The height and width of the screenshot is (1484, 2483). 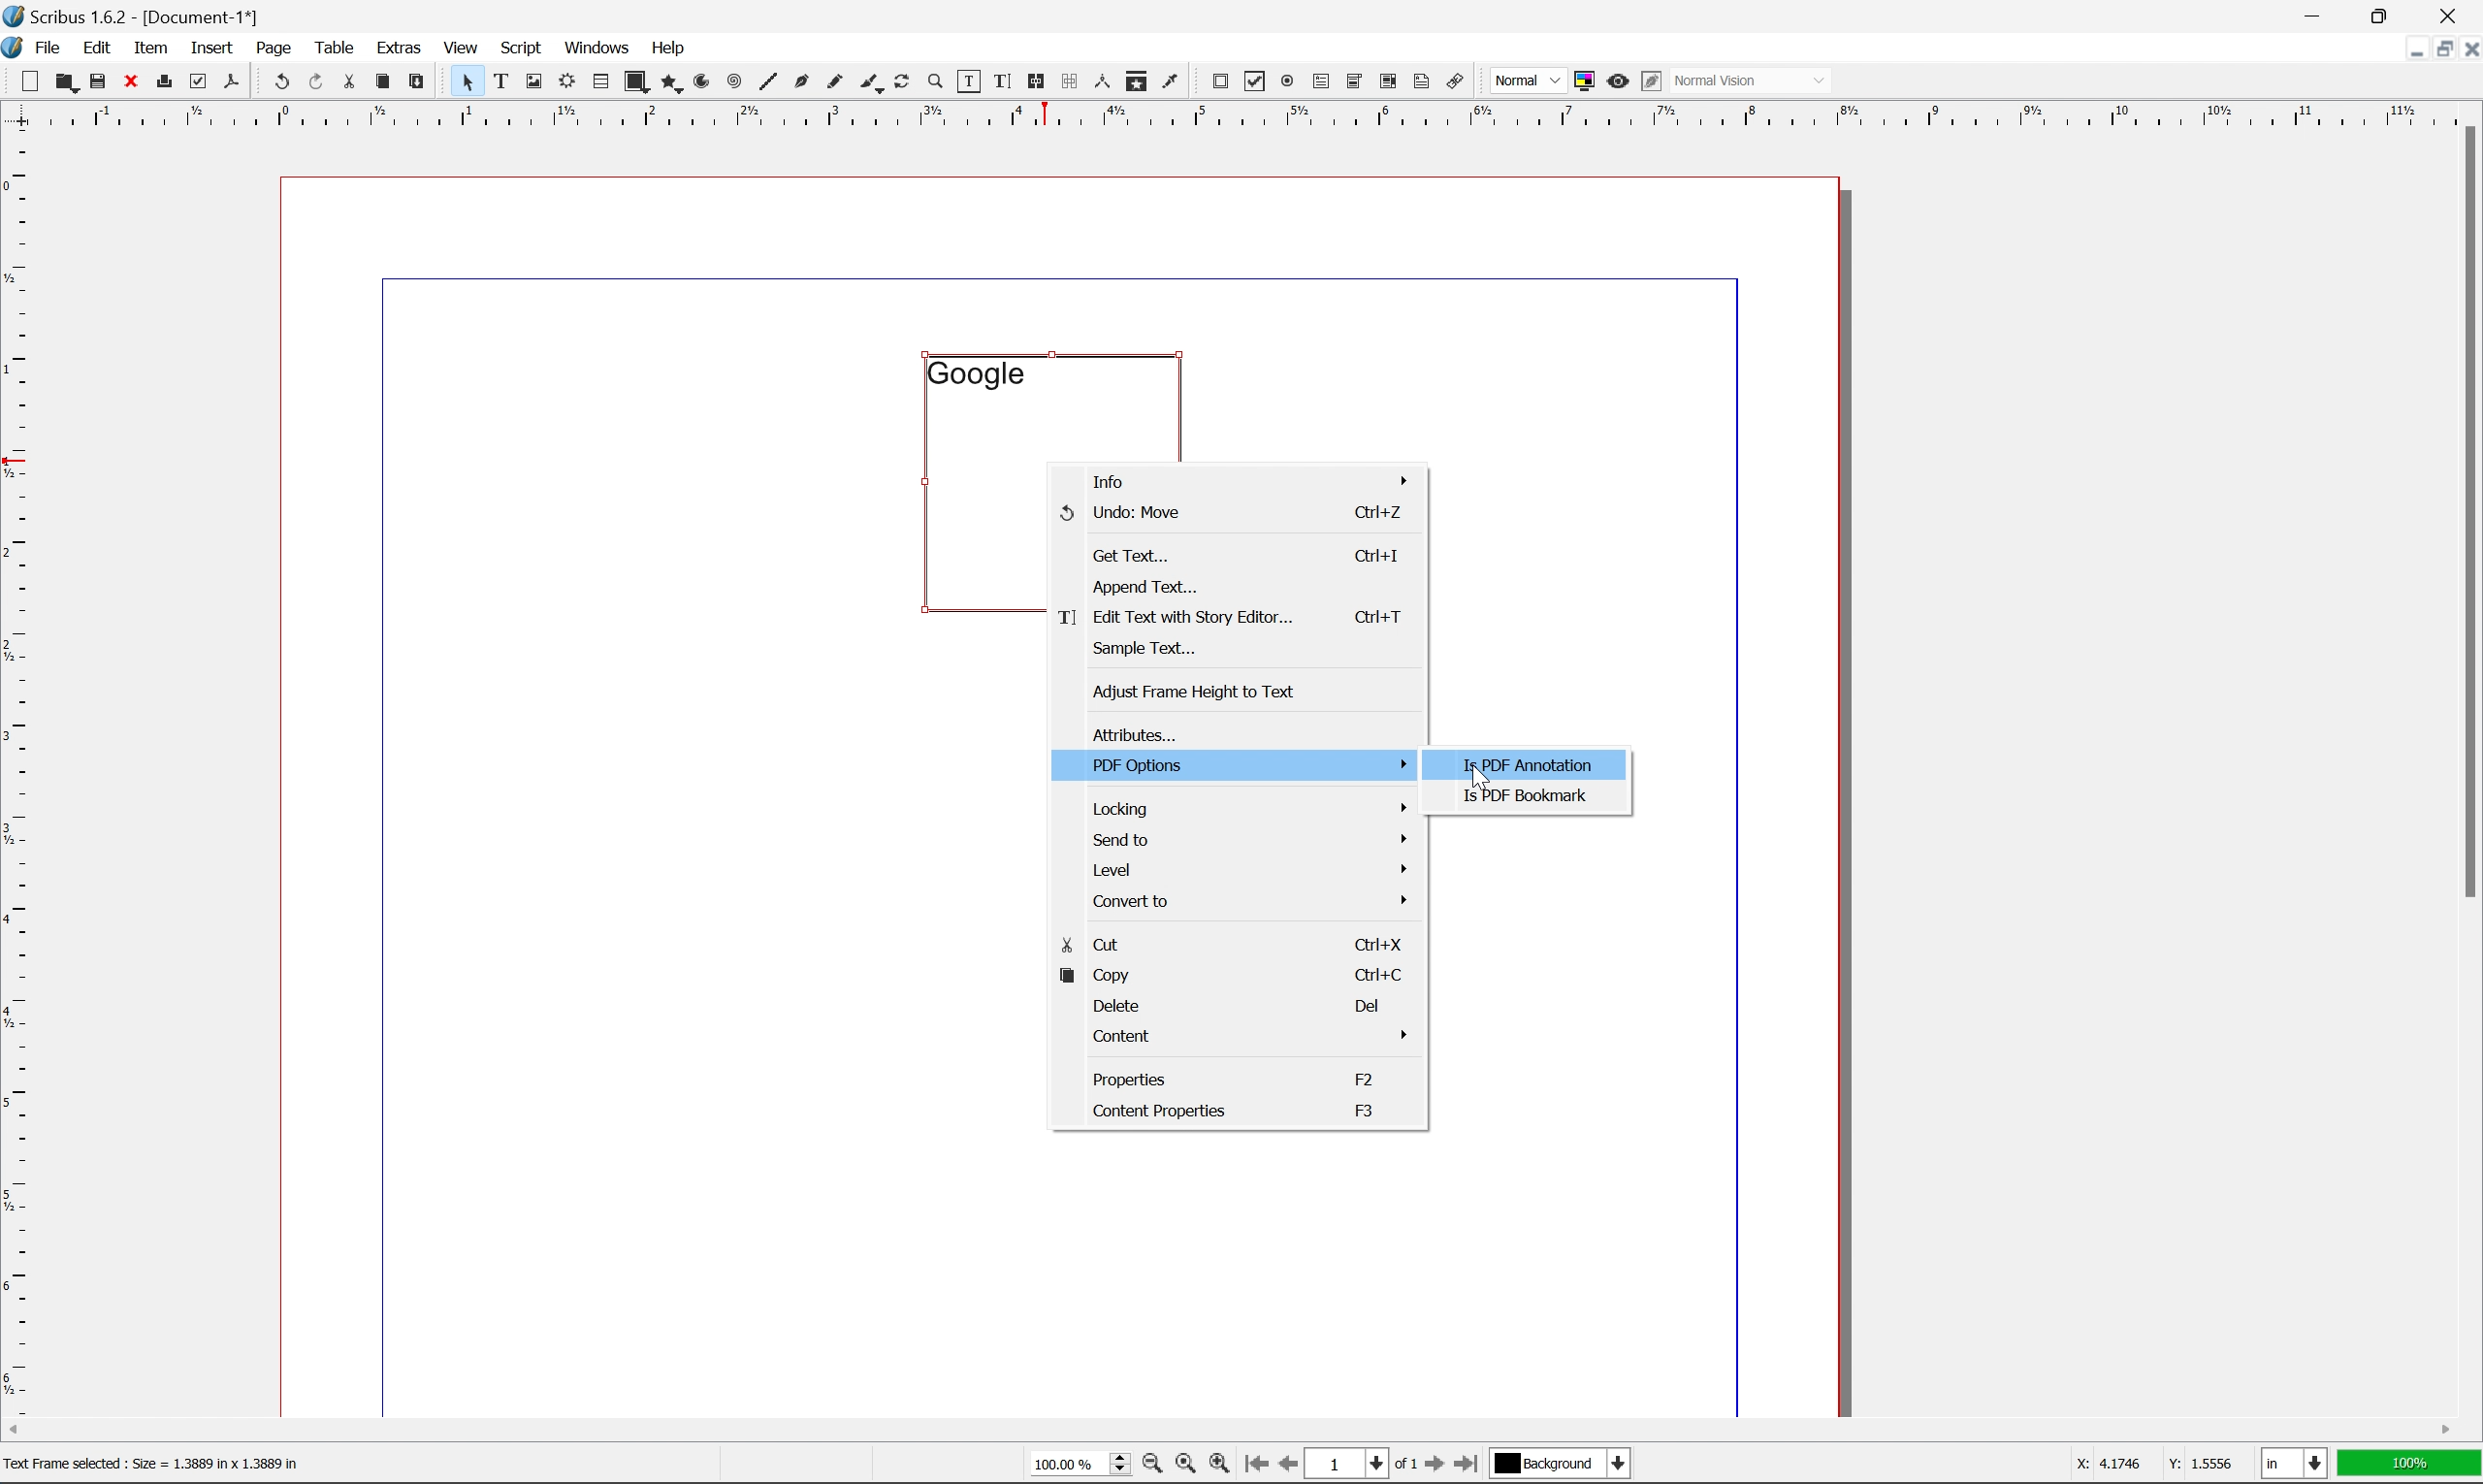 I want to click on undo, so click(x=281, y=83).